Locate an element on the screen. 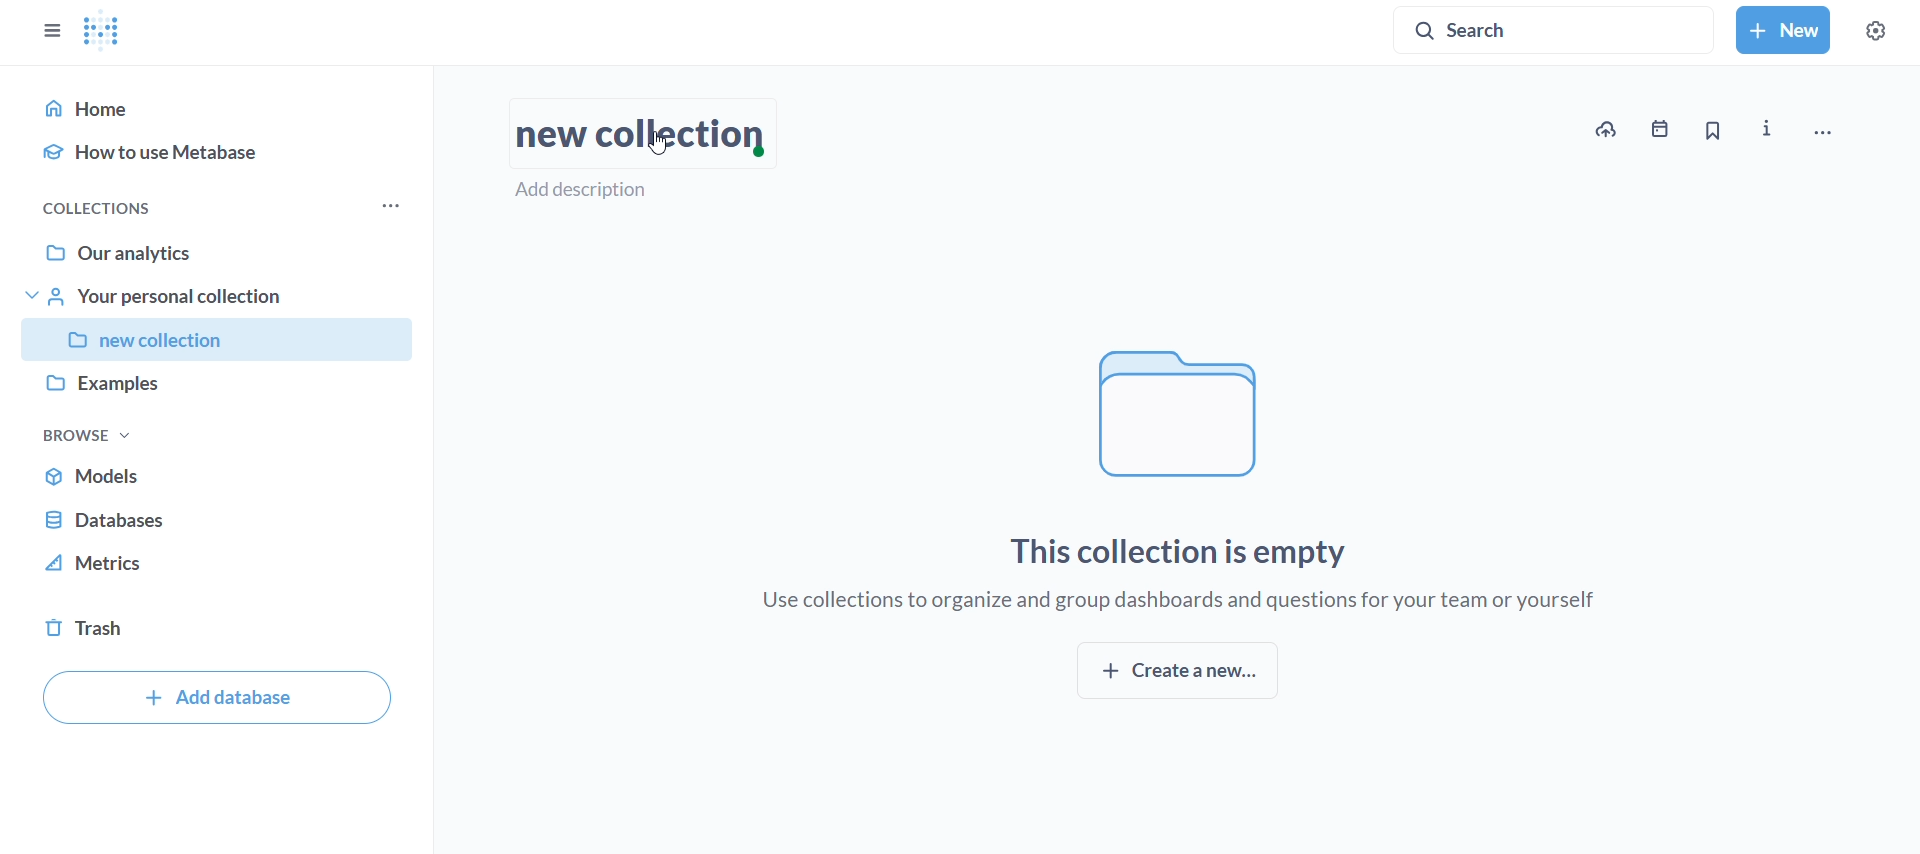 This screenshot has height=854, width=1920. browse is located at coordinates (87, 435).